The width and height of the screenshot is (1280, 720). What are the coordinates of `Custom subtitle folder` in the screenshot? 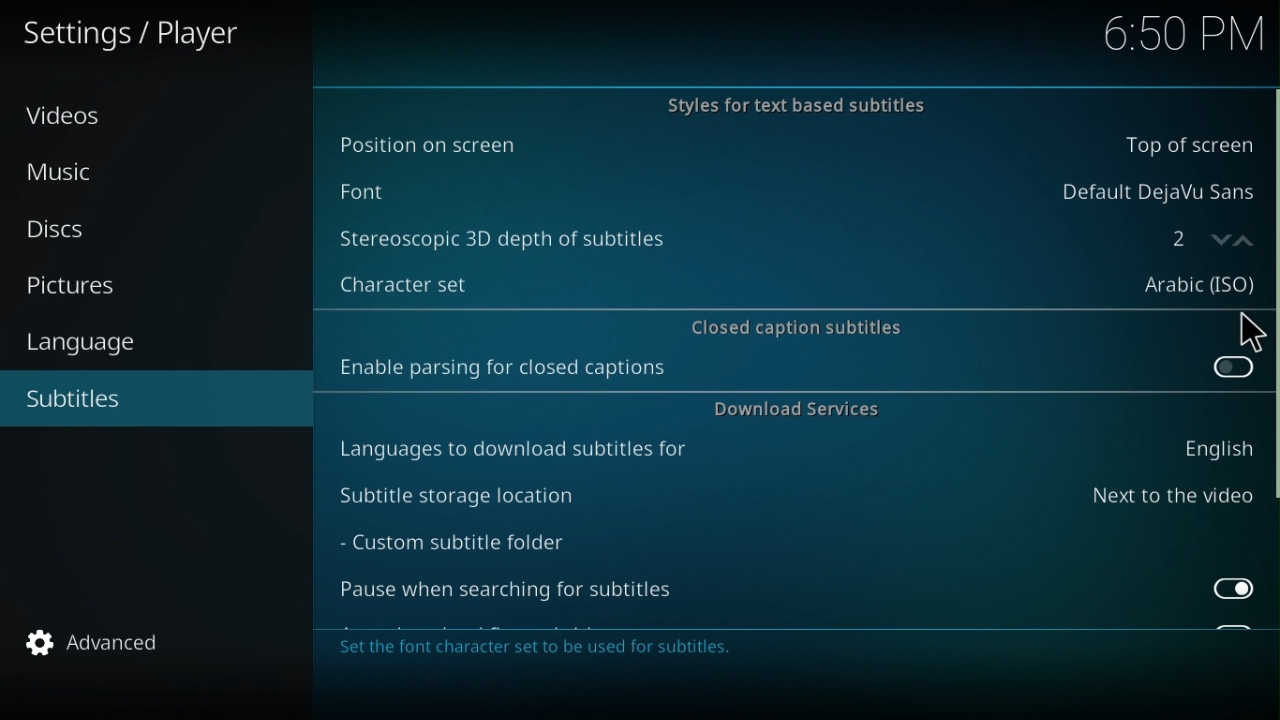 It's located at (479, 541).